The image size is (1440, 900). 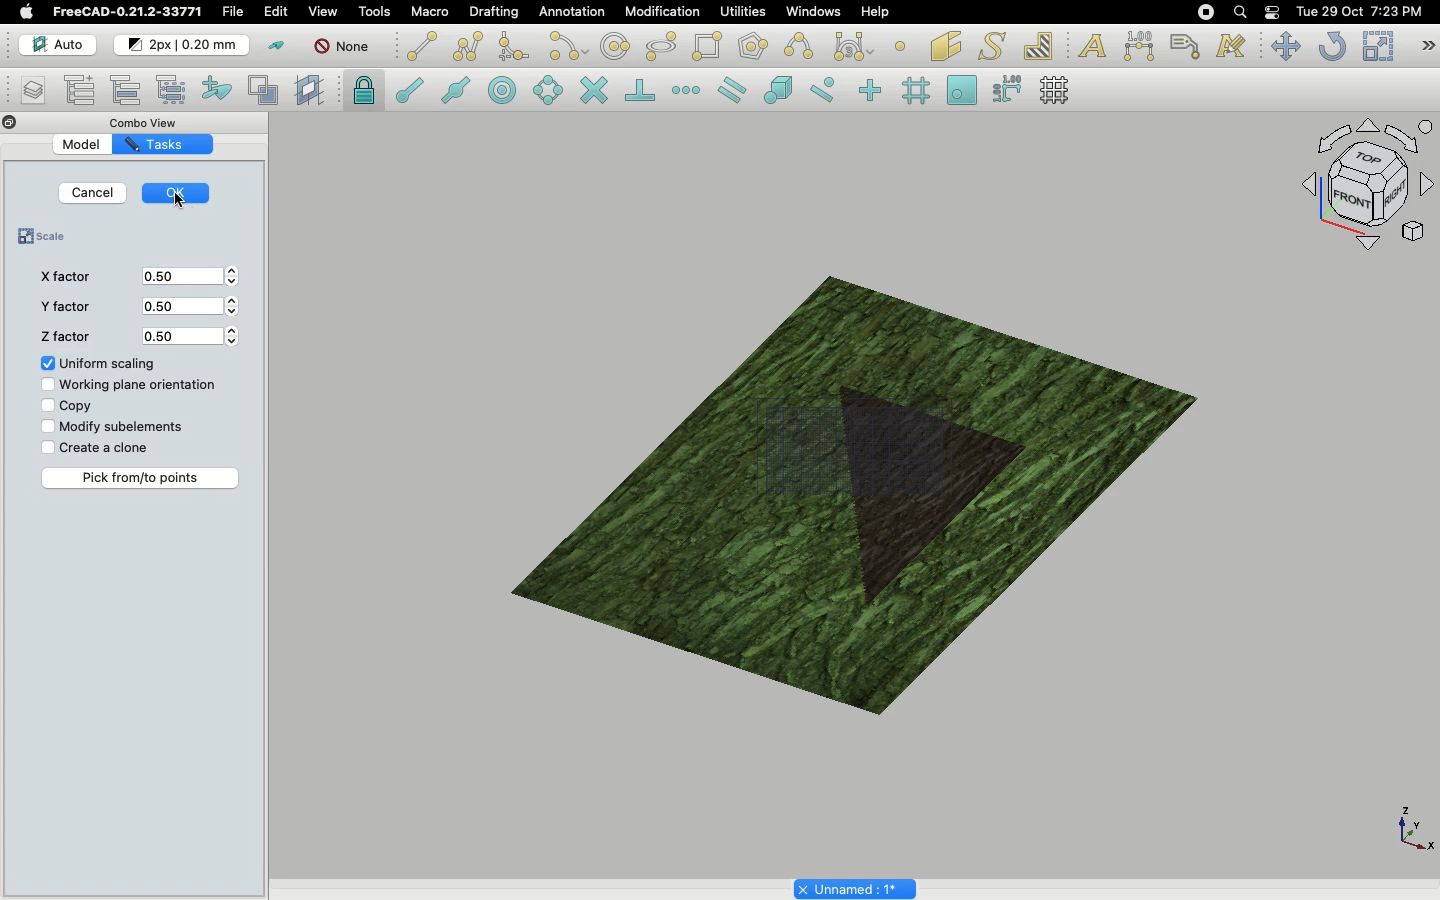 I want to click on Dimension, so click(x=1137, y=45).